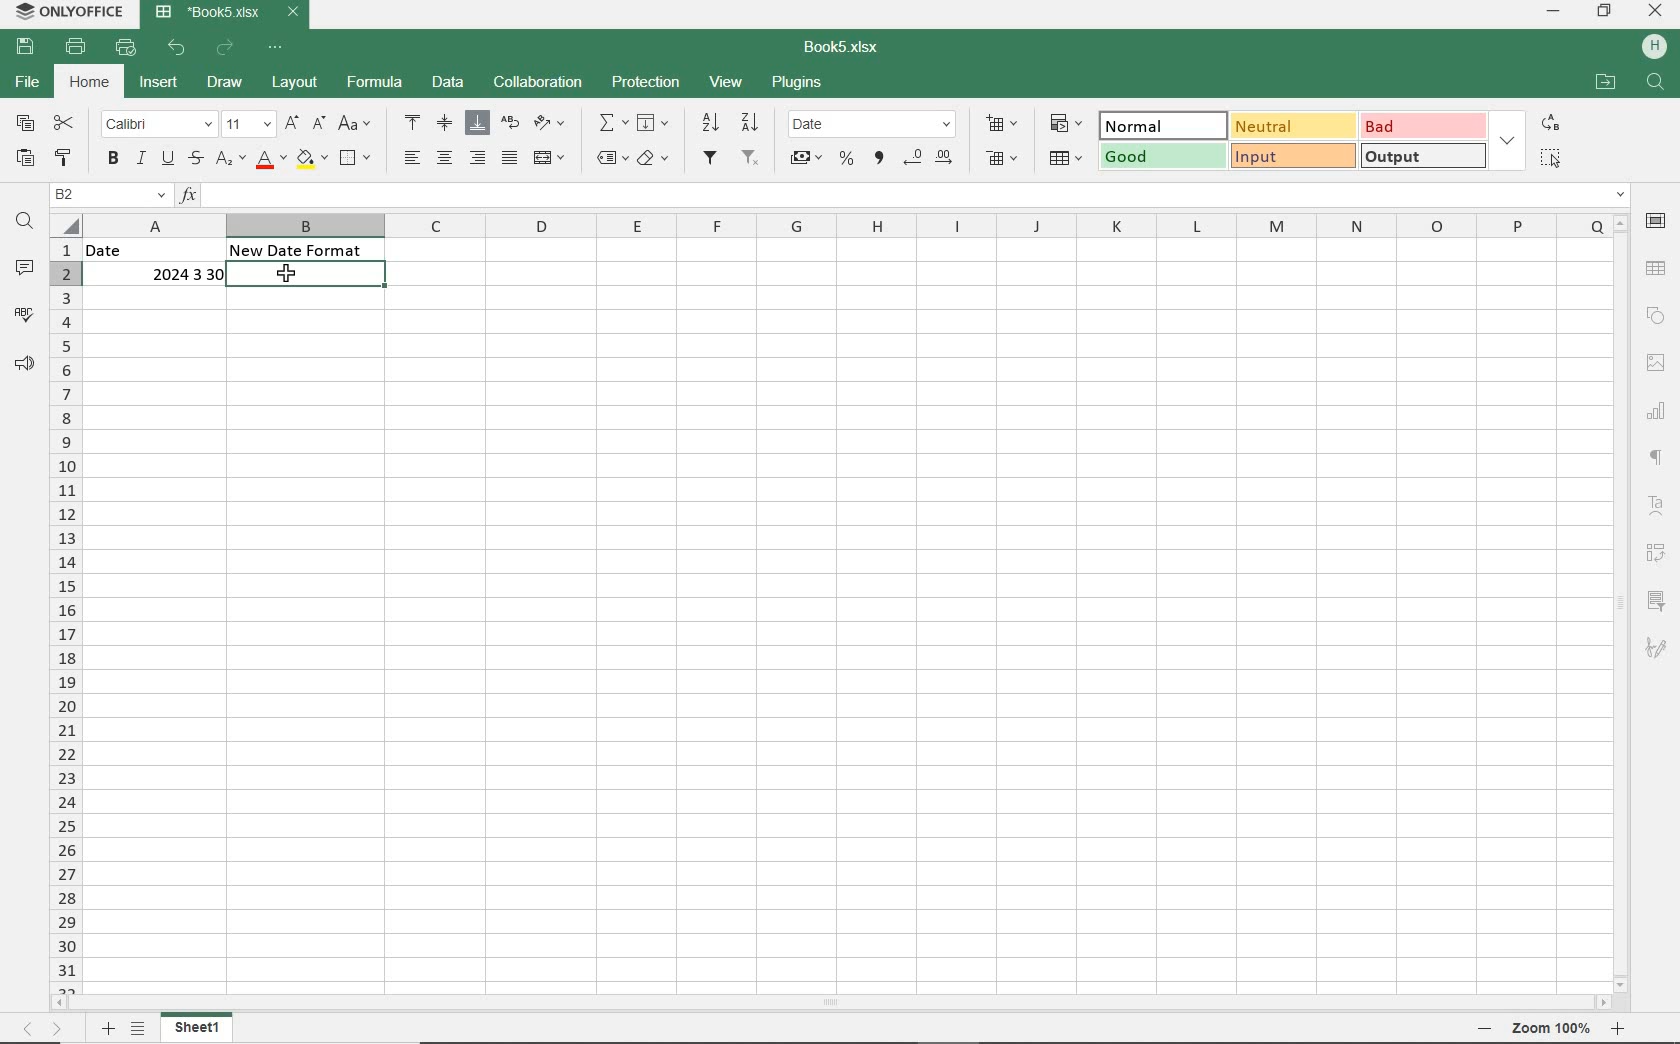 This screenshot has width=1680, height=1044. I want to click on BAD, so click(1423, 125).